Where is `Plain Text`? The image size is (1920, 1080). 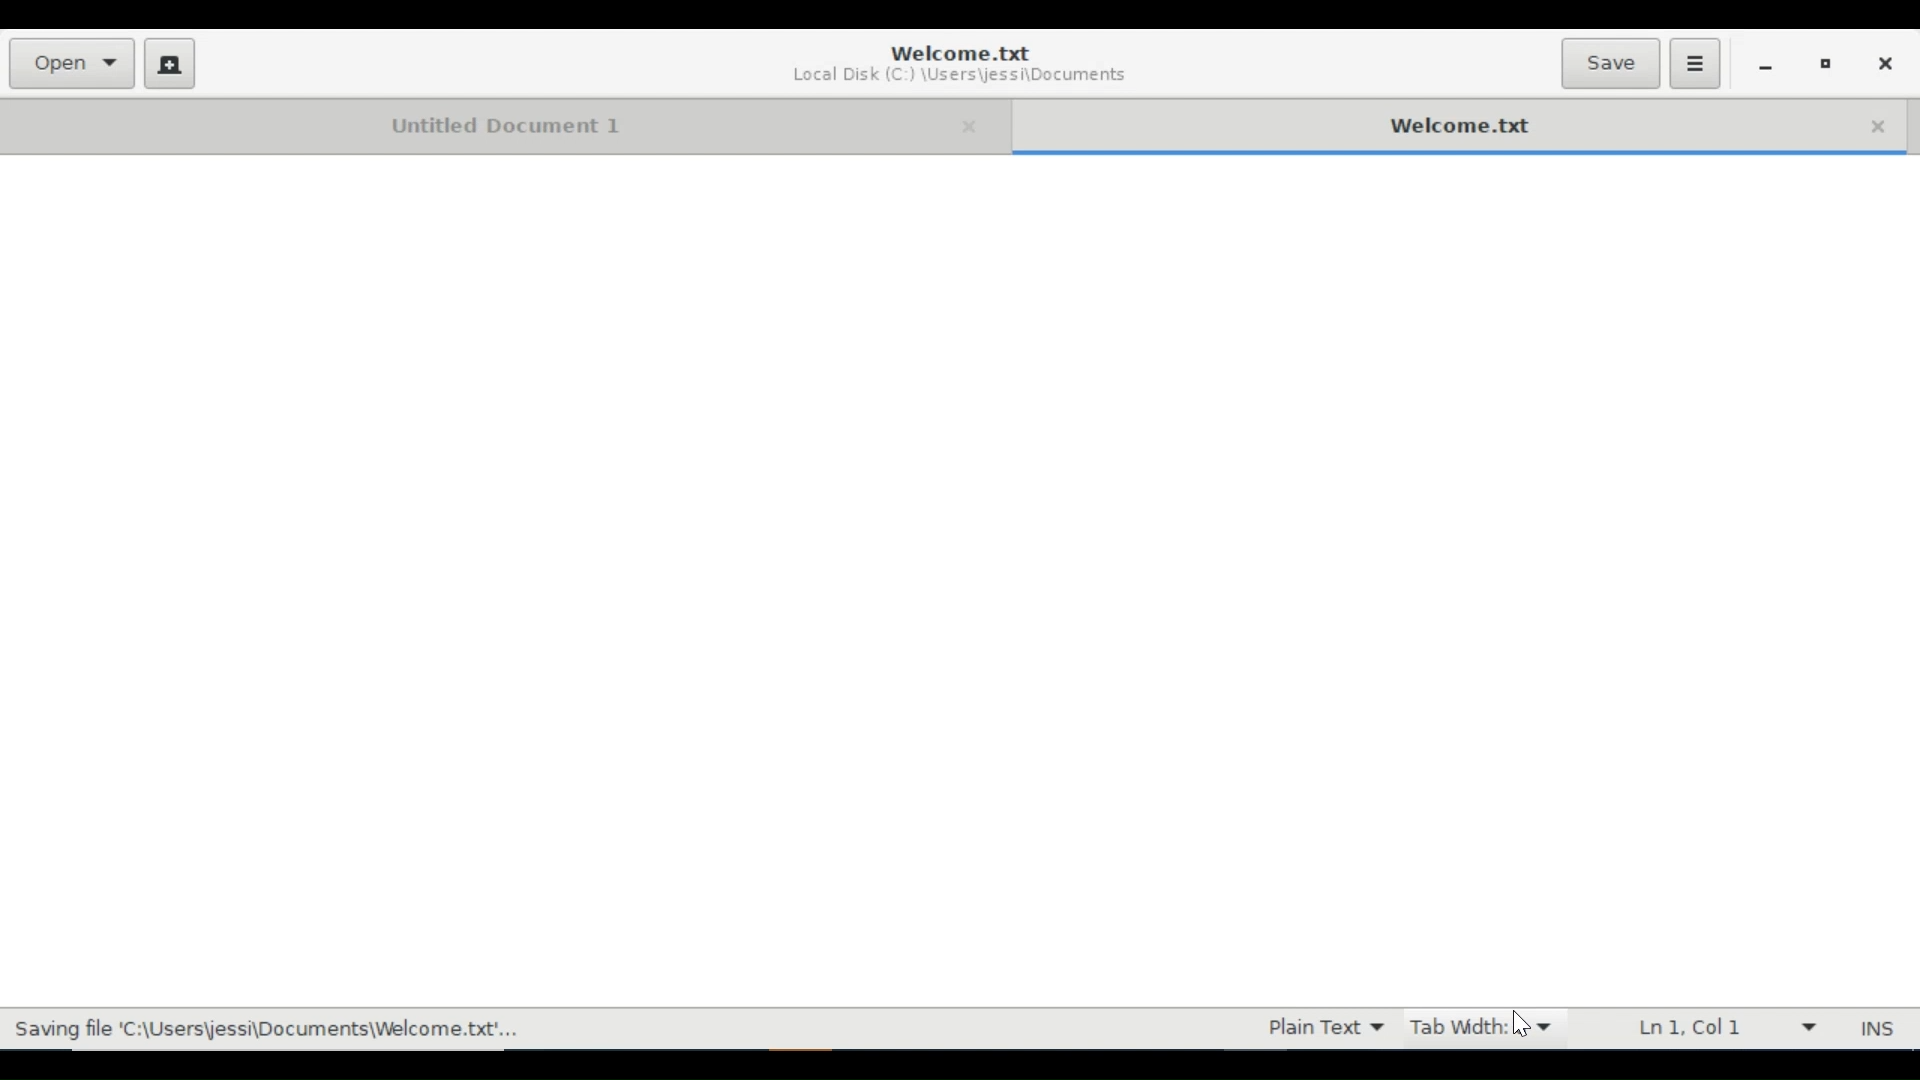 Plain Text is located at coordinates (1324, 1027).